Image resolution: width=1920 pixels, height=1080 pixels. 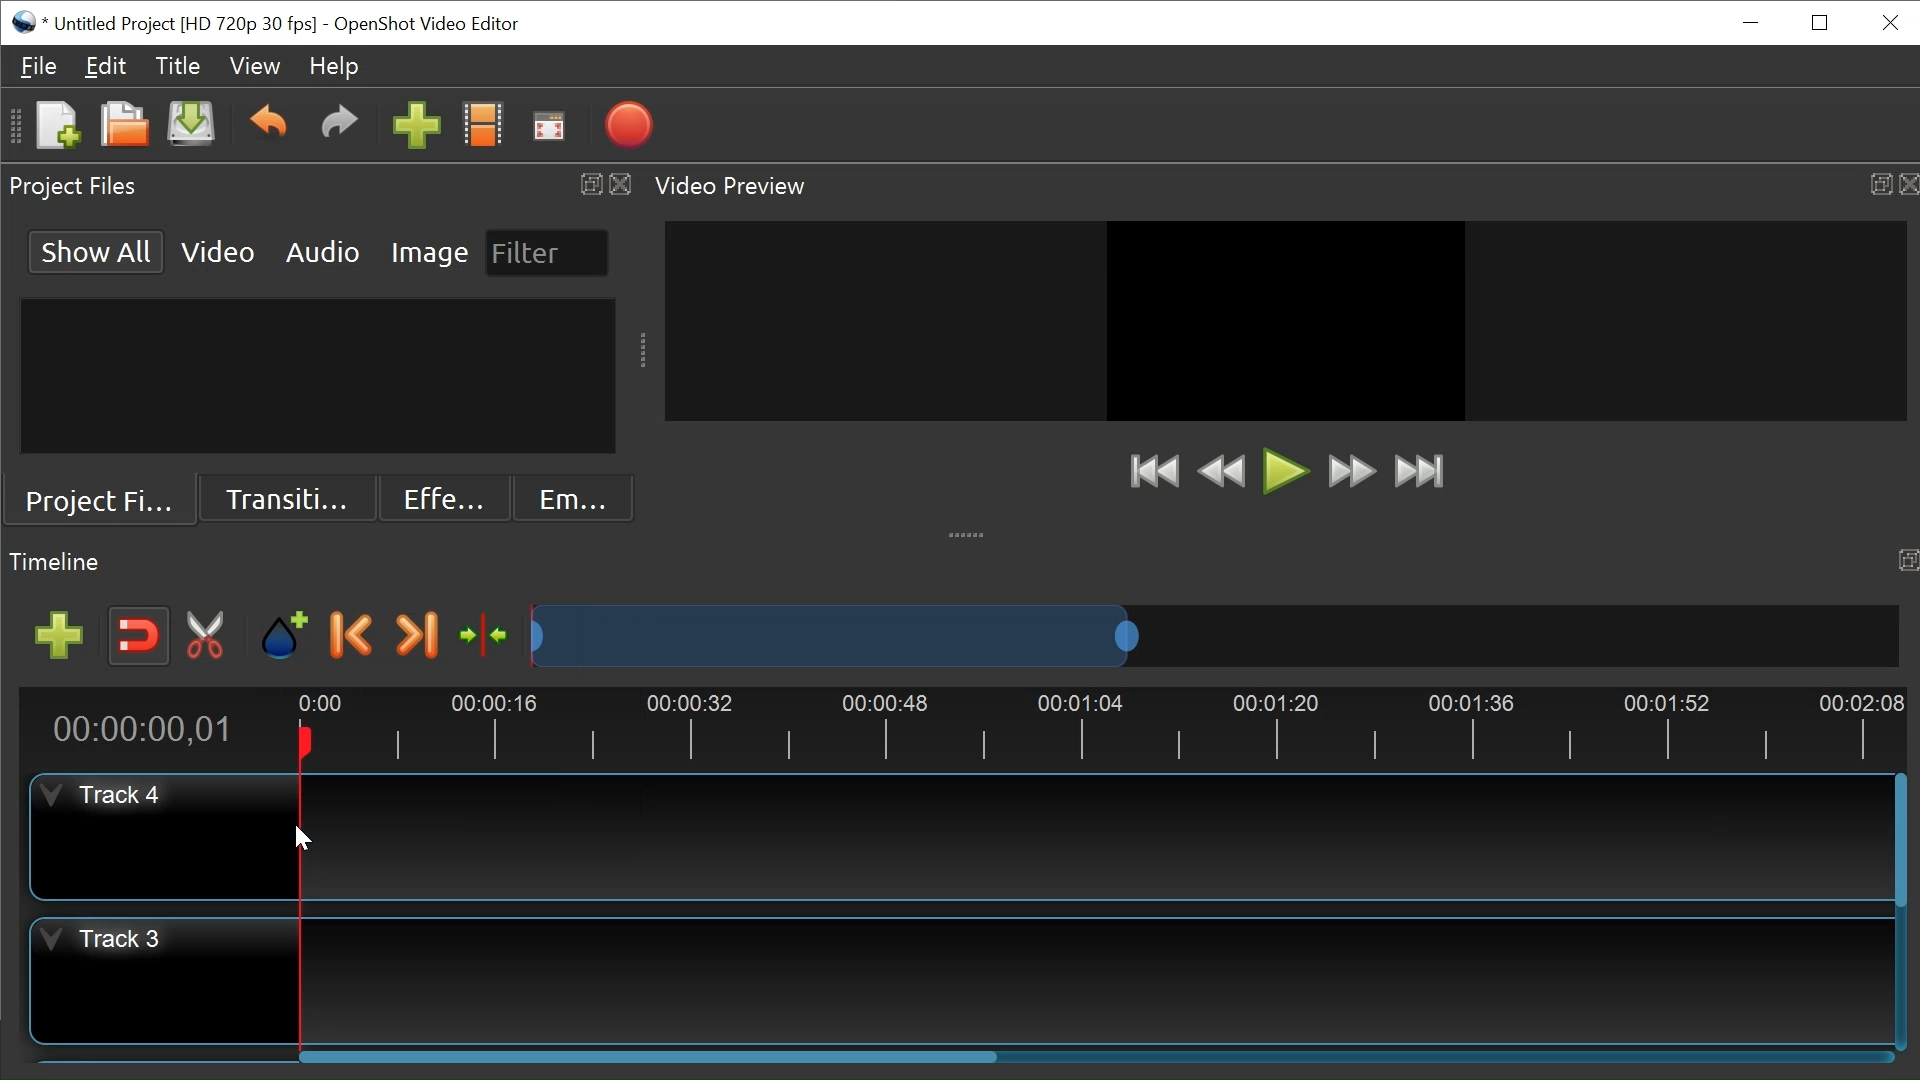 I want to click on Add Marker, so click(x=283, y=635).